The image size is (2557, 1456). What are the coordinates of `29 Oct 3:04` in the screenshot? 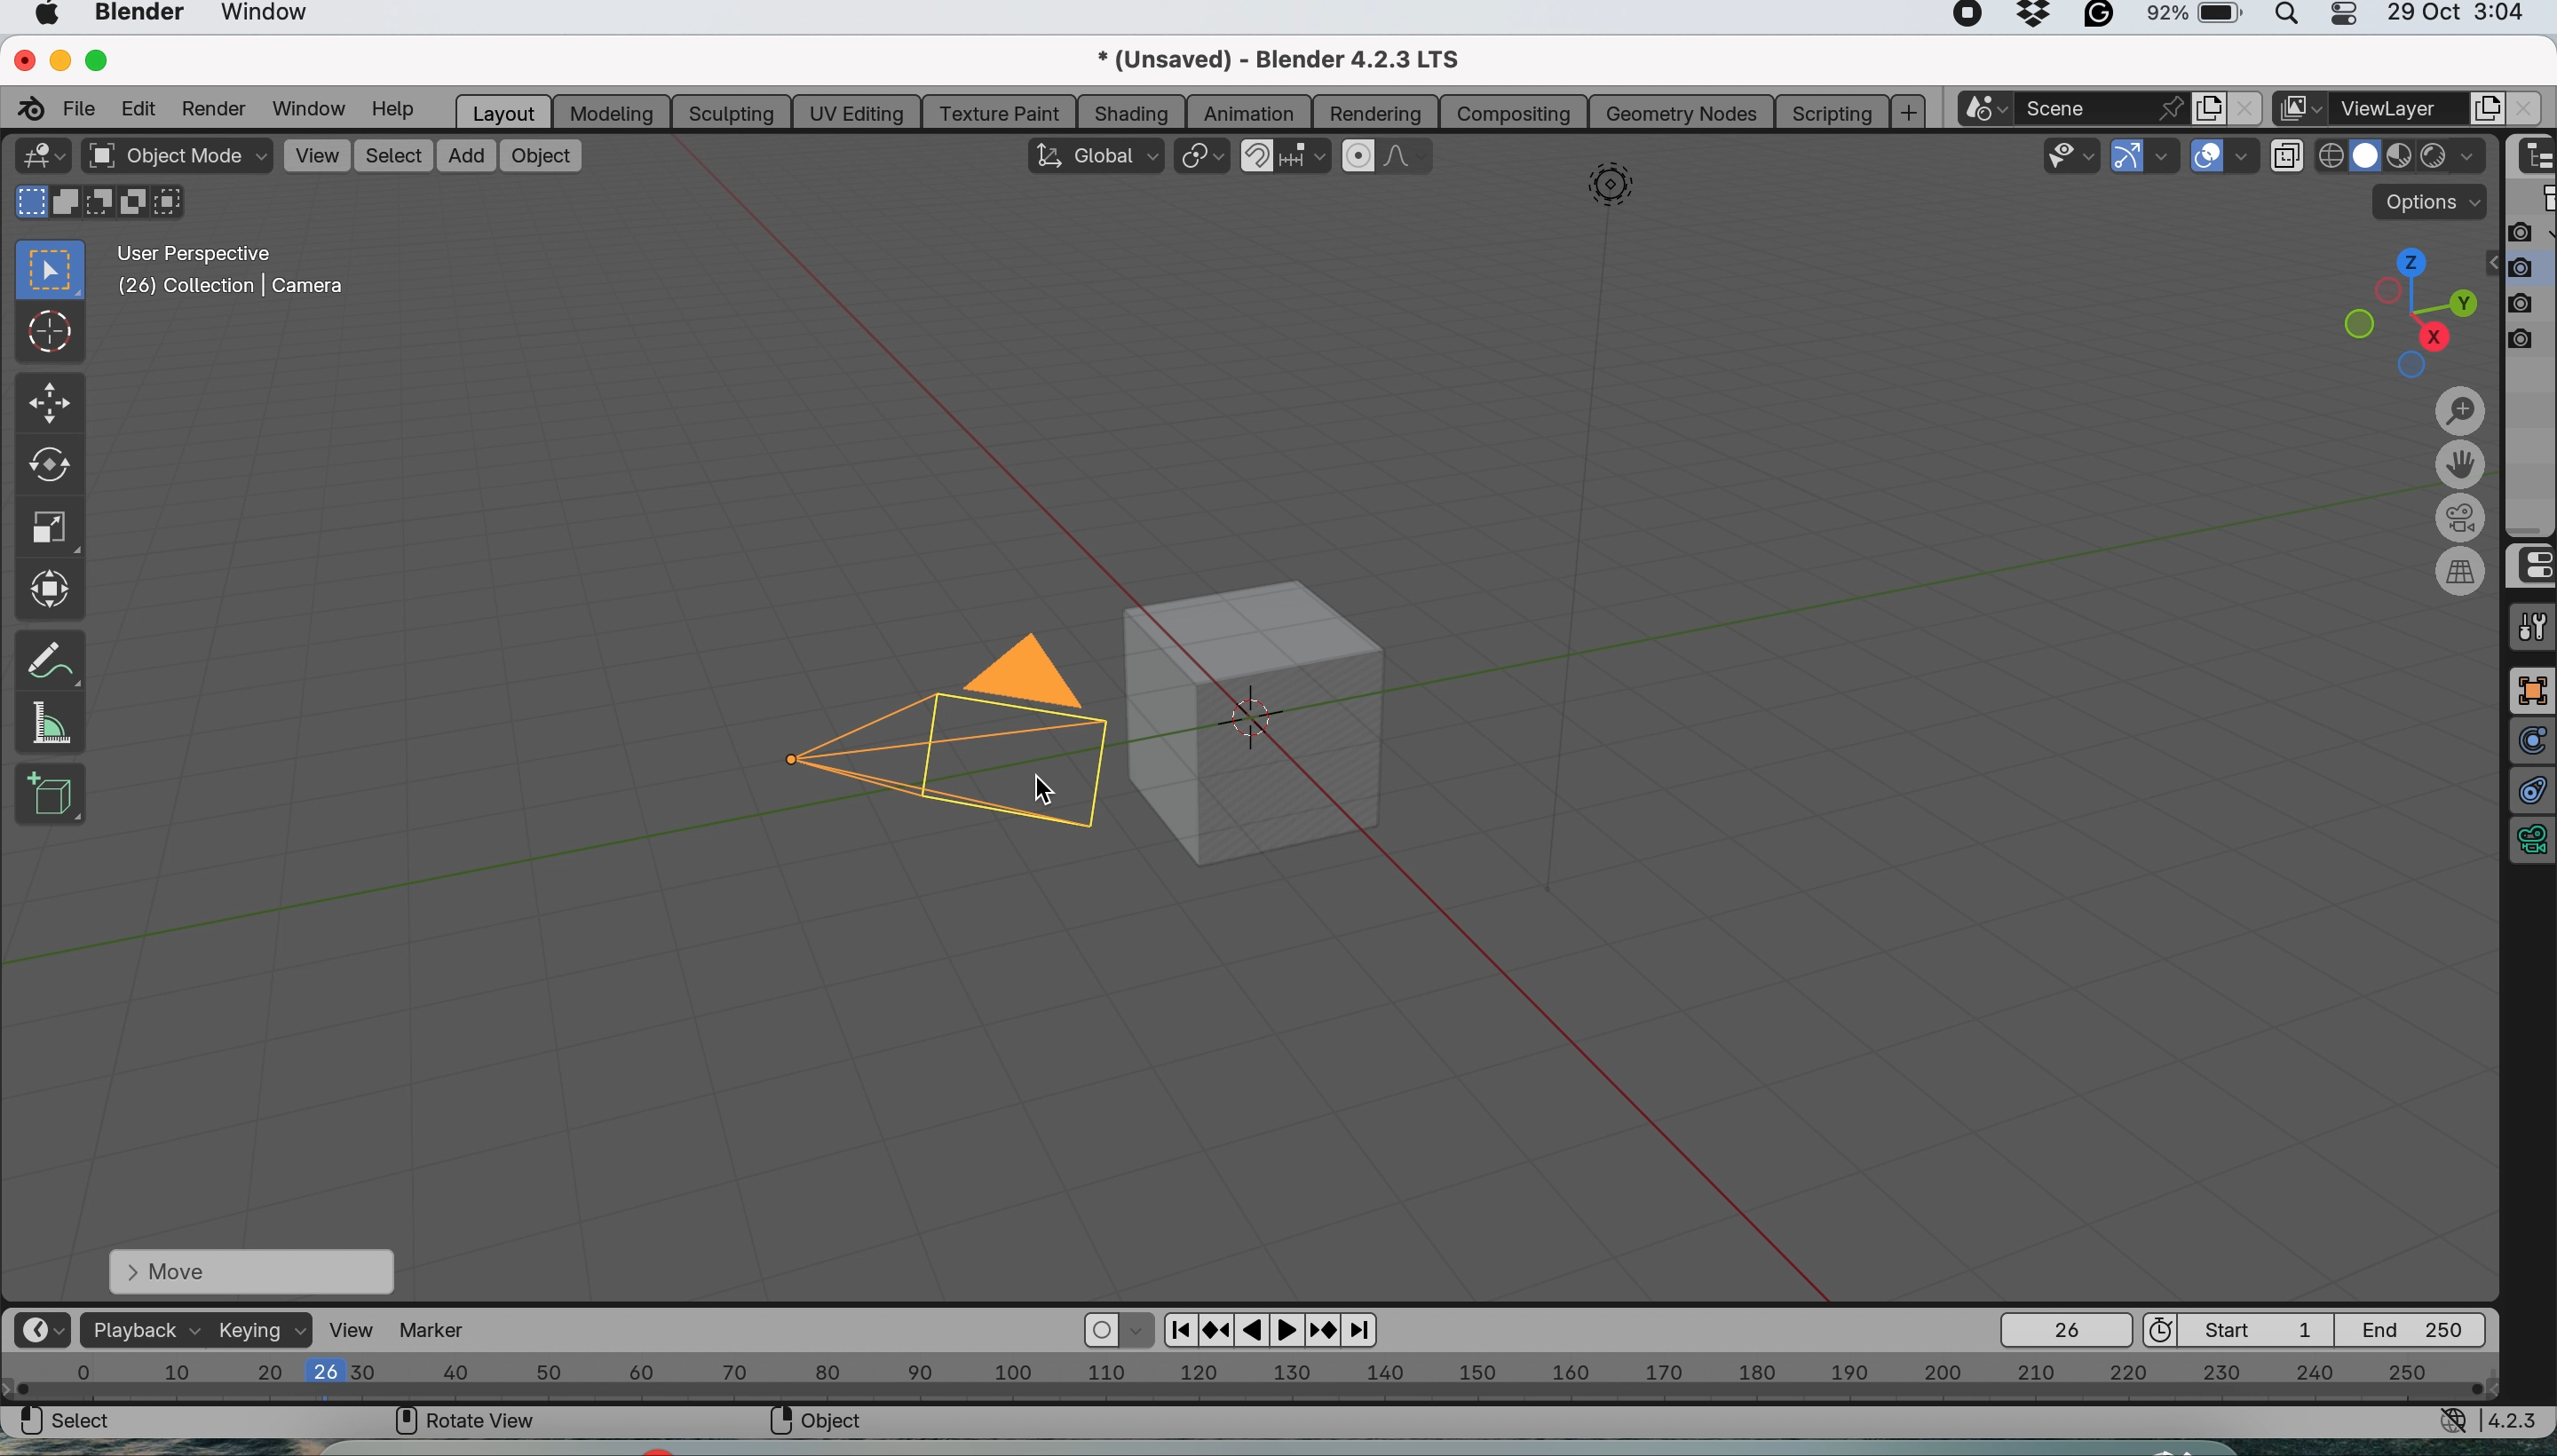 It's located at (2456, 14).